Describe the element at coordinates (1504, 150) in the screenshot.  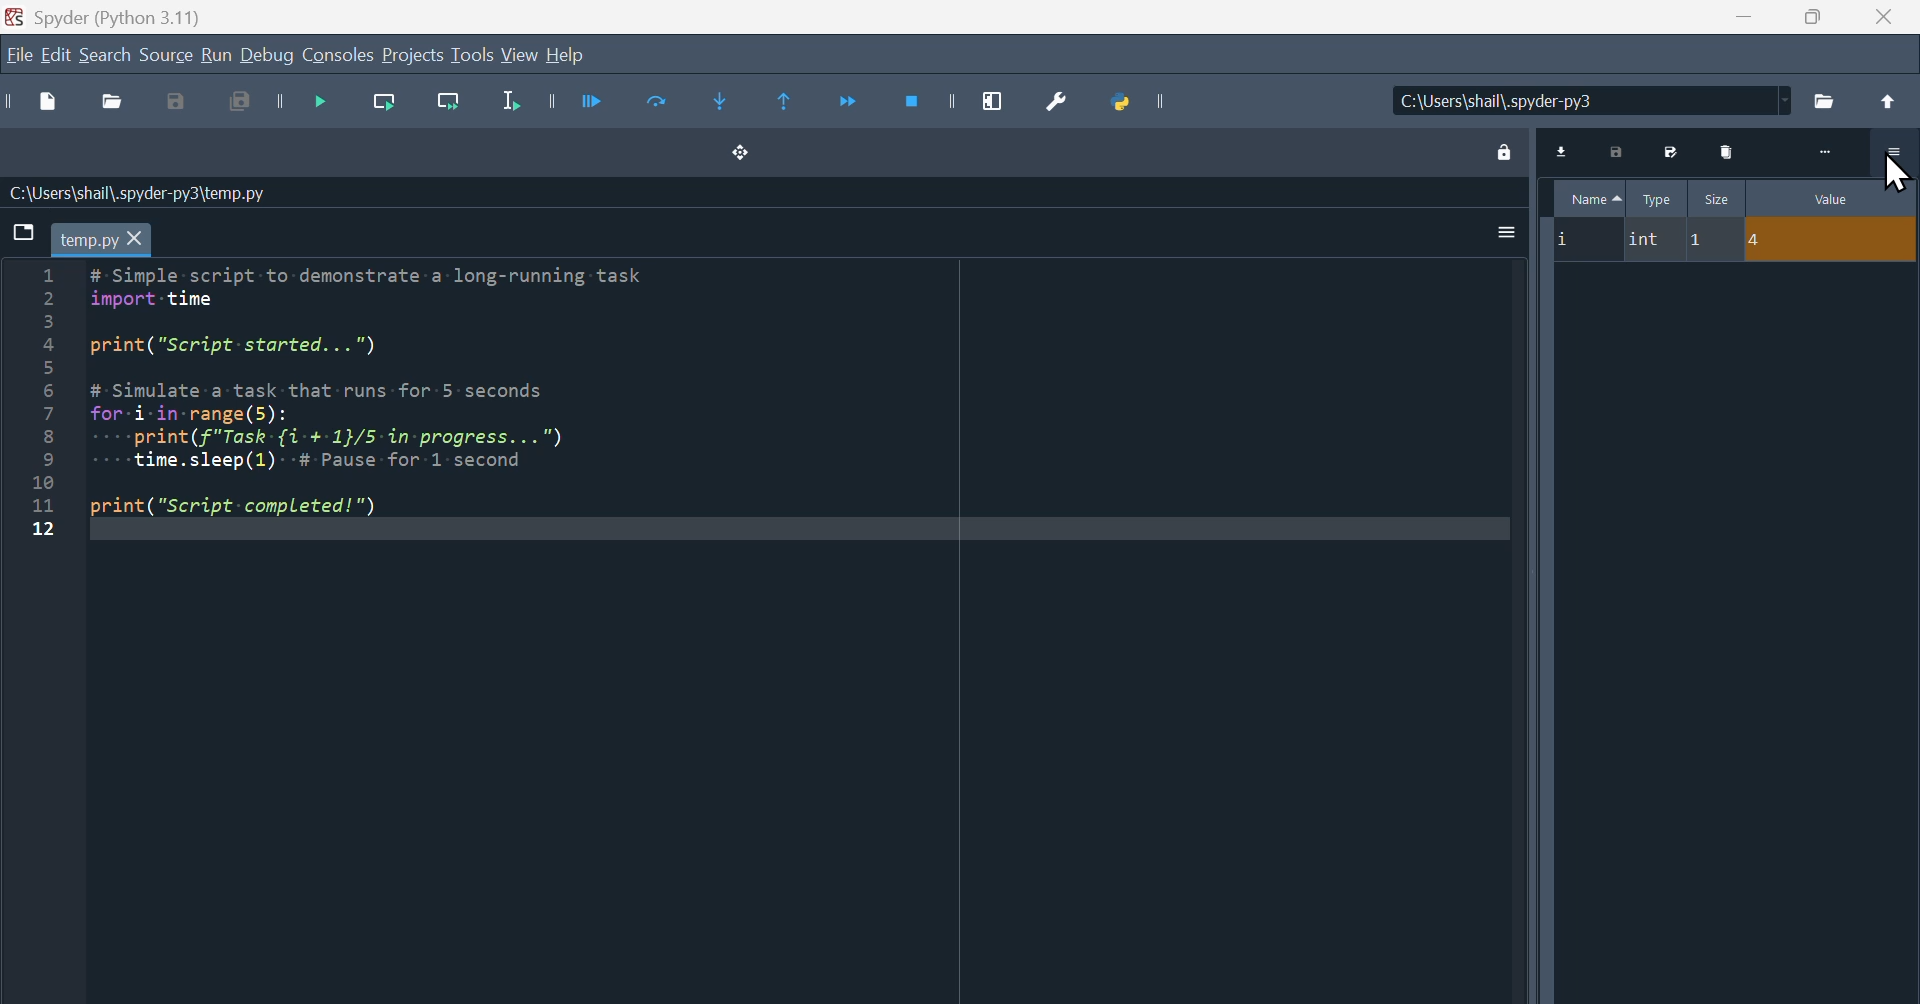
I see `Lock button` at that location.